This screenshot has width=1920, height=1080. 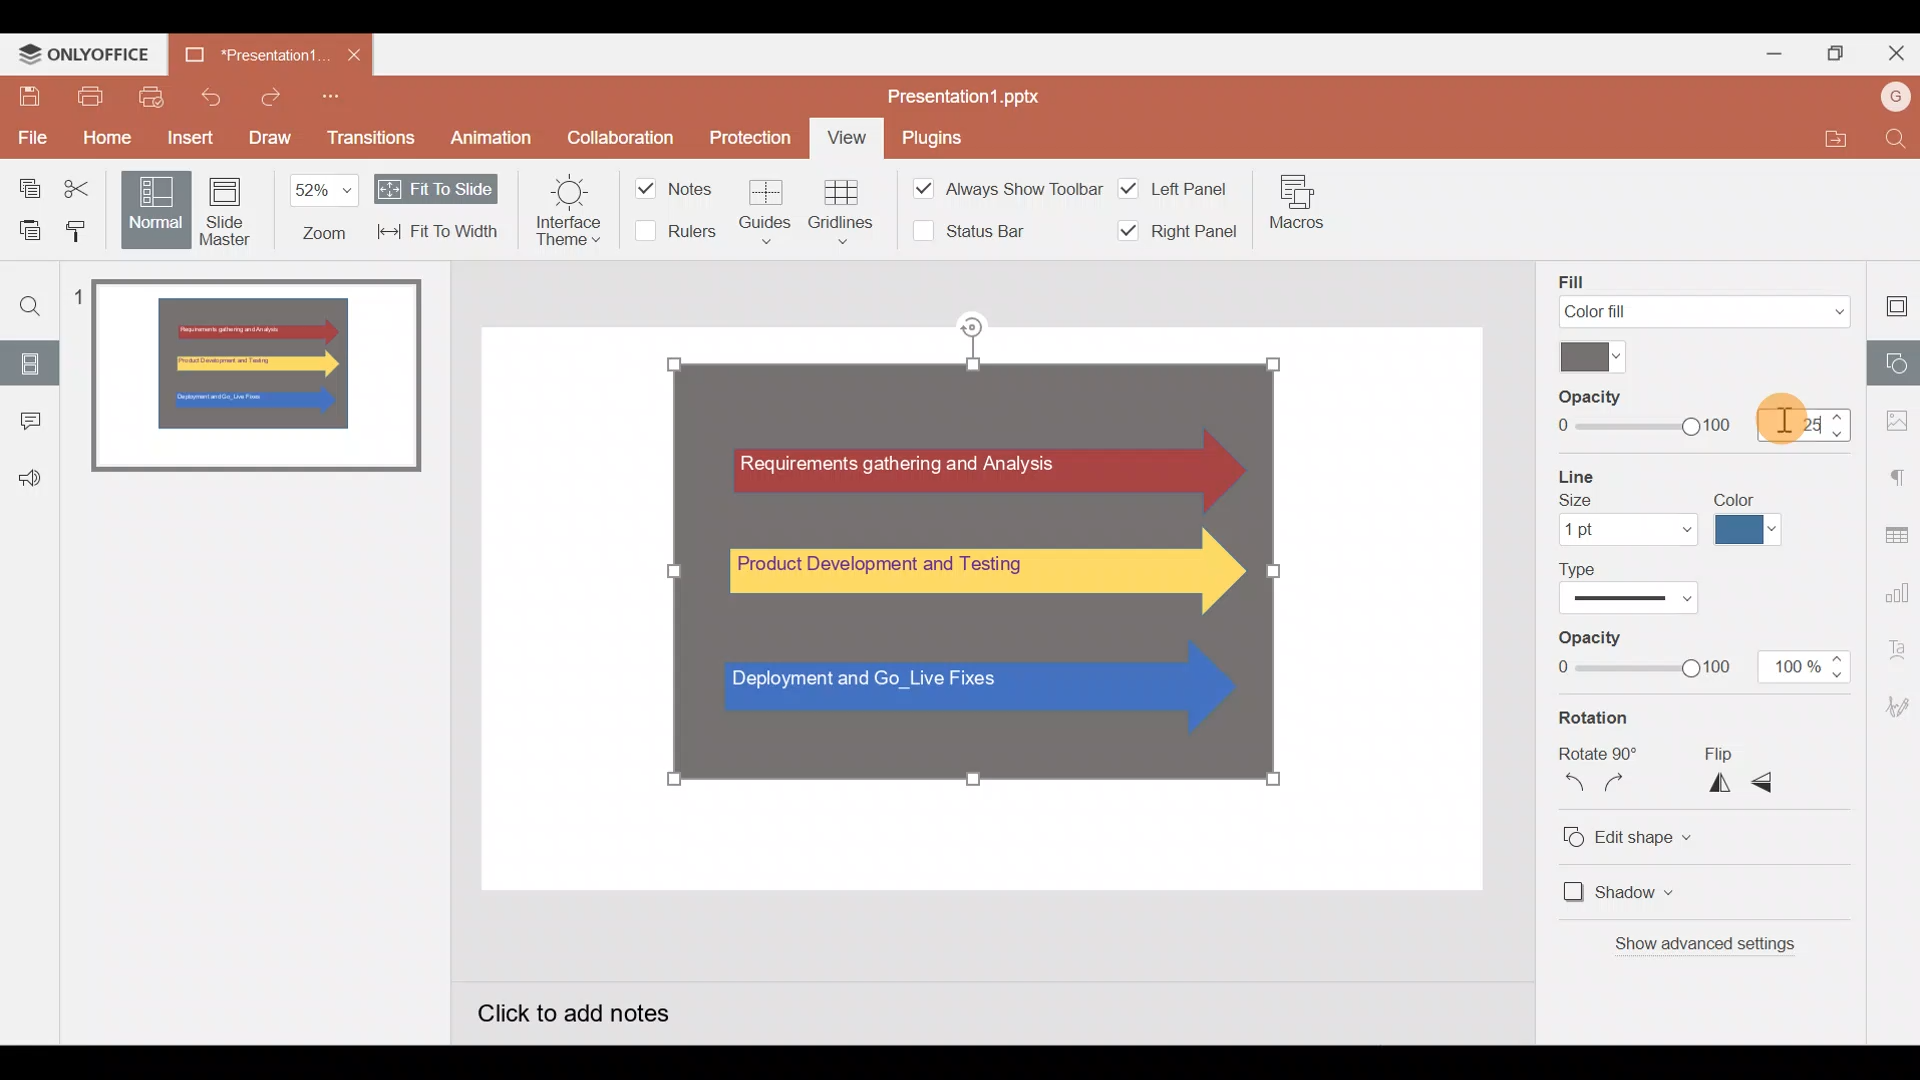 What do you see at coordinates (1794, 403) in the screenshot?
I see `Cursor on opacity%` at bounding box center [1794, 403].